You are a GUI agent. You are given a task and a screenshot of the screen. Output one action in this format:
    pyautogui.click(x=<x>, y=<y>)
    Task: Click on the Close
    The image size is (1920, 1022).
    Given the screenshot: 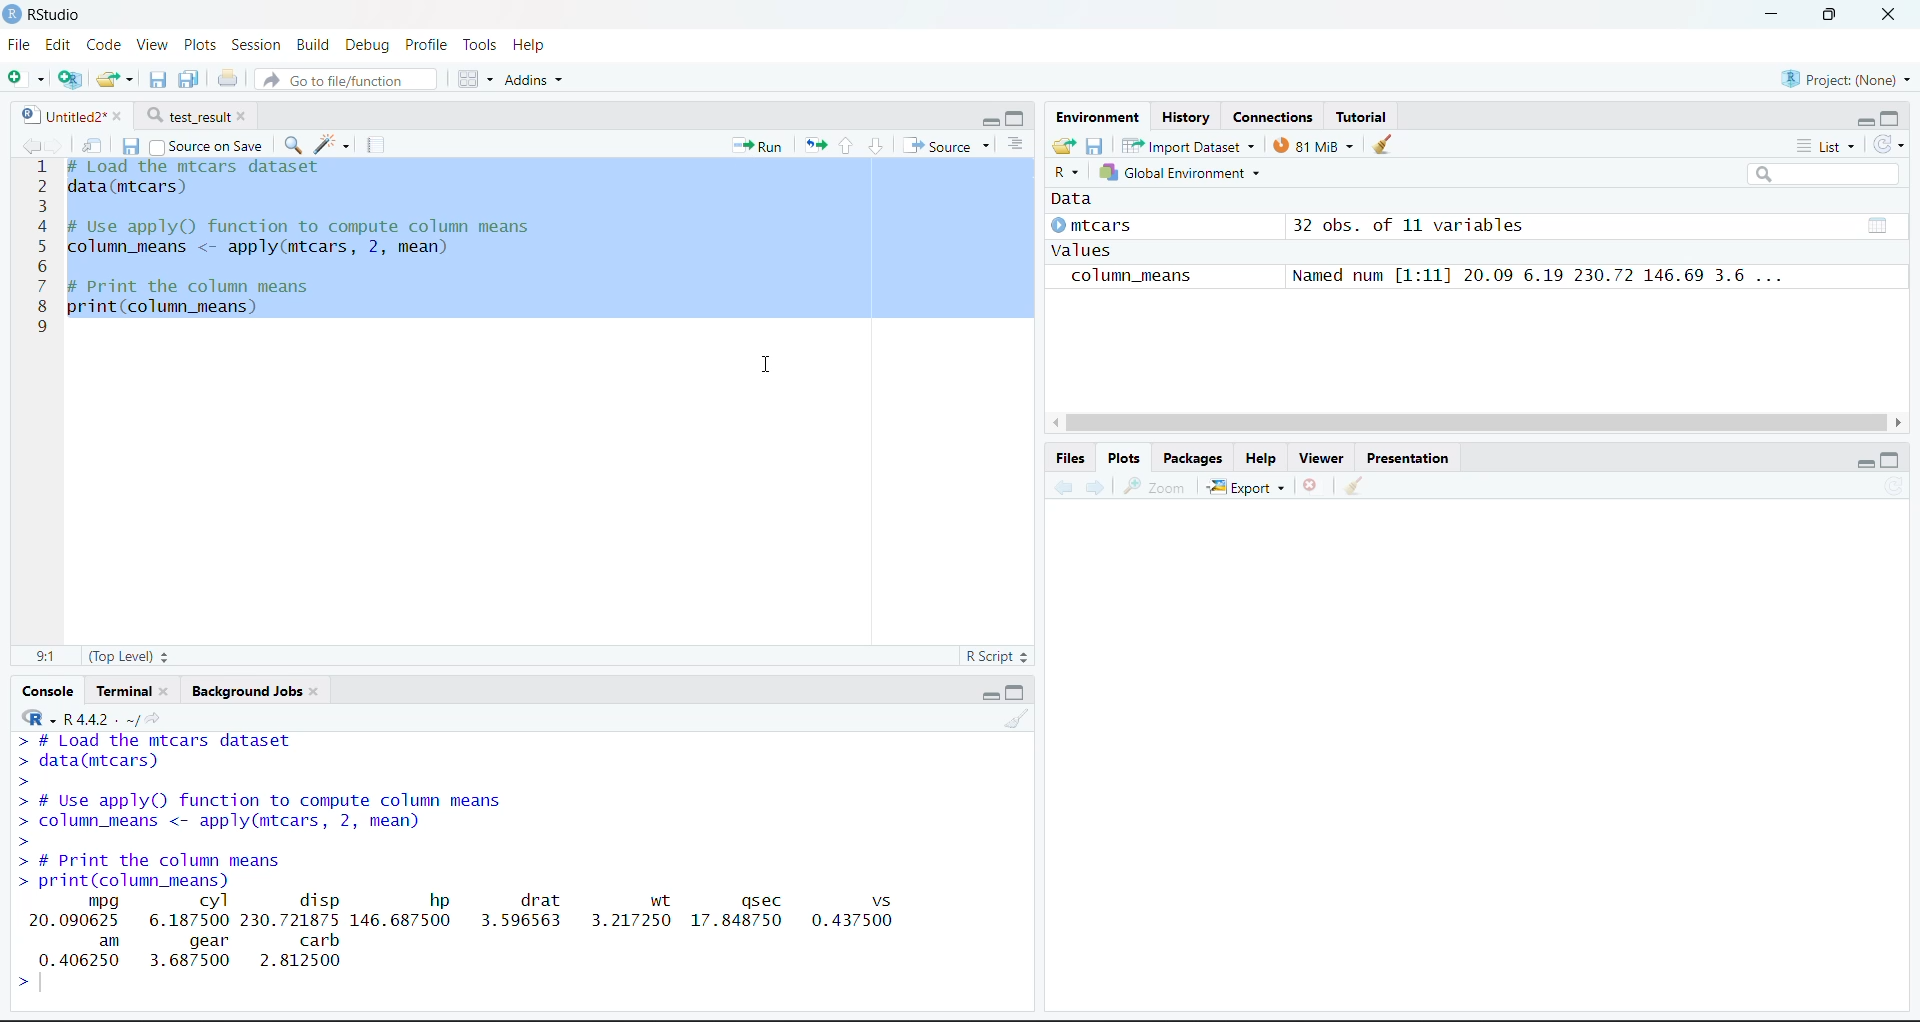 What is the action you would take?
    pyautogui.click(x=1883, y=17)
    